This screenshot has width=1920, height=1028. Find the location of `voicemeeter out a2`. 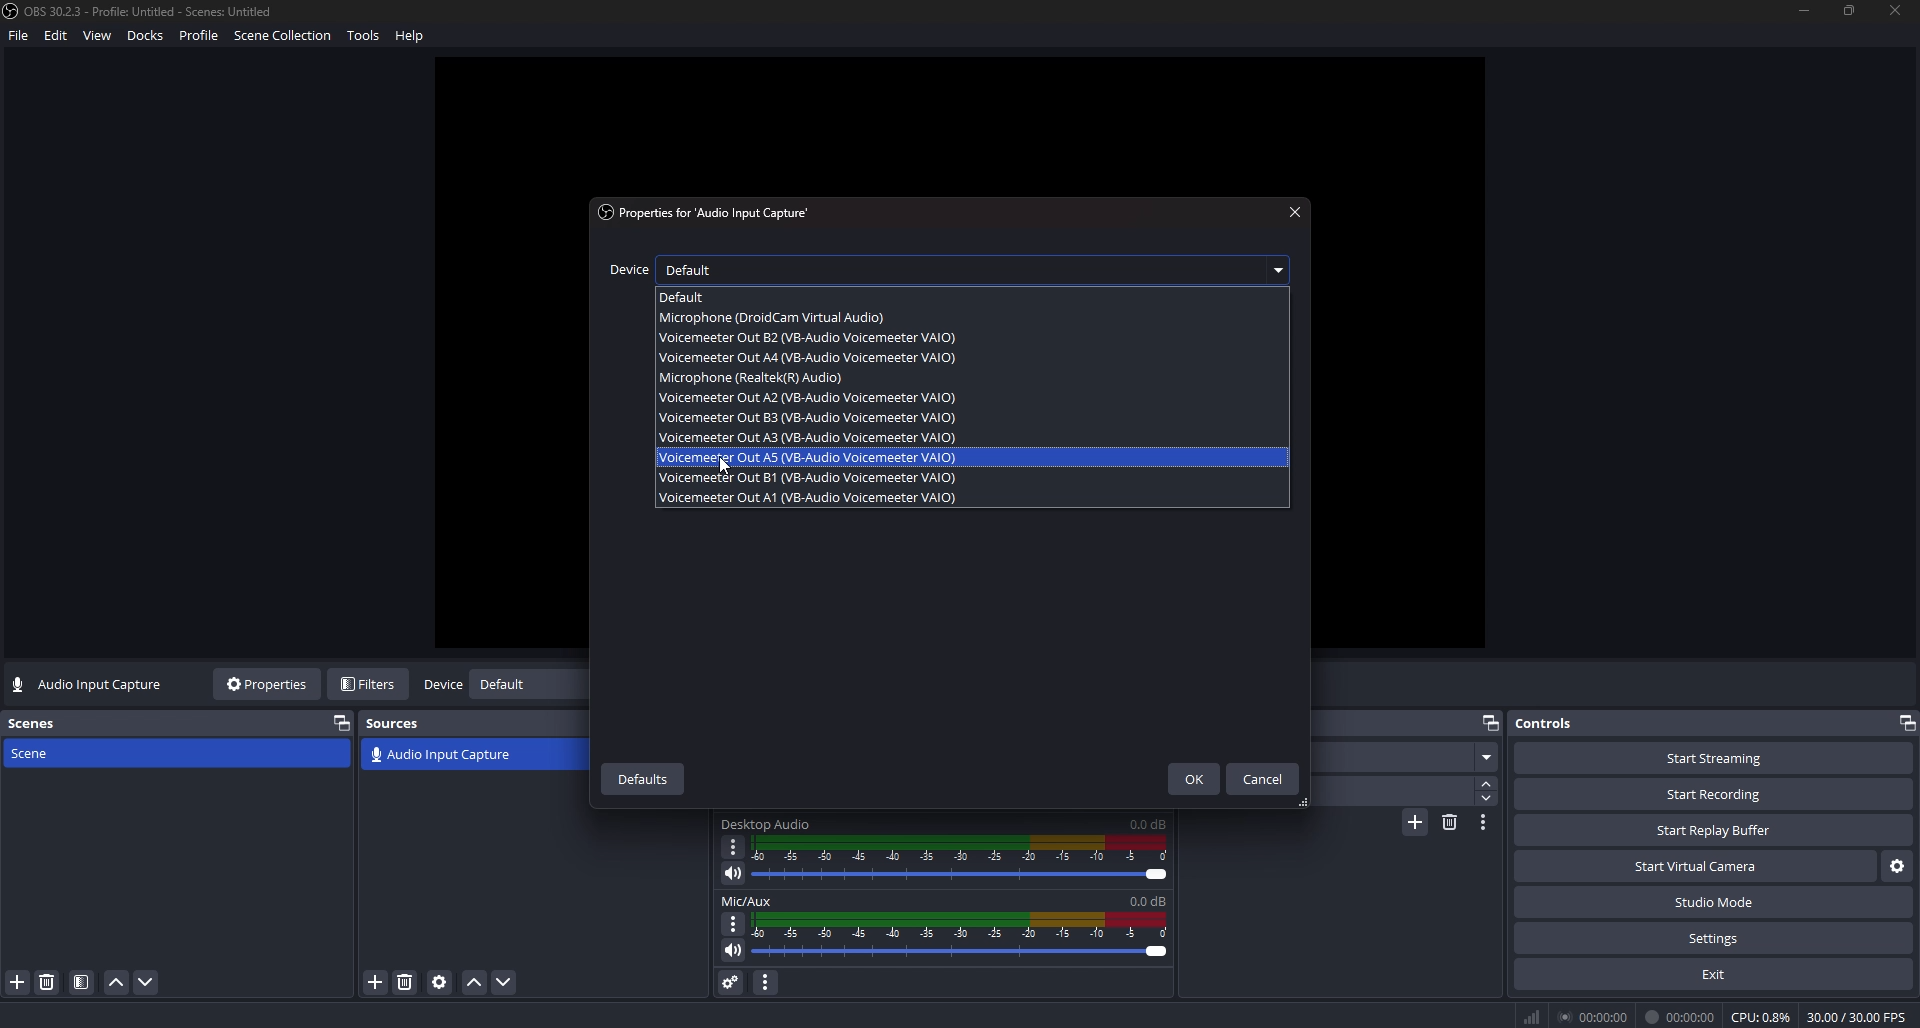

voicemeeter out a2 is located at coordinates (805, 397).